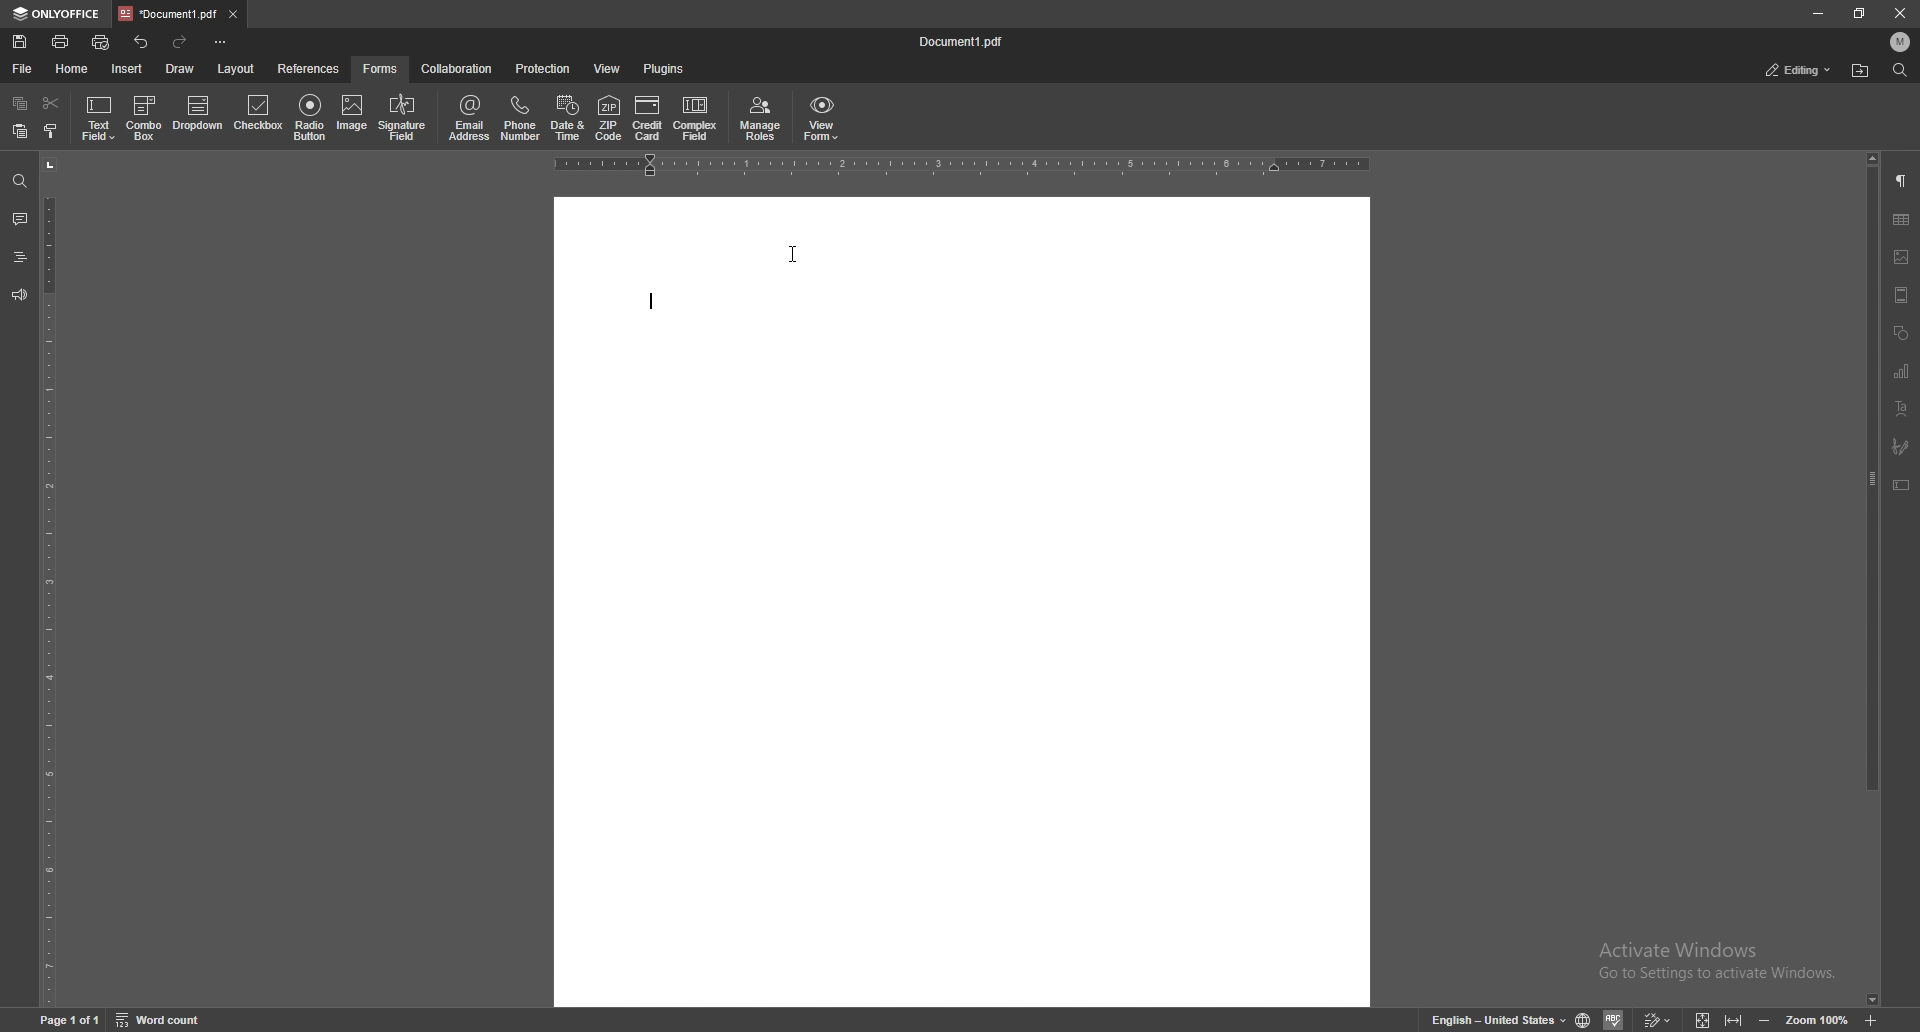 This screenshot has width=1920, height=1032. What do you see at coordinates (520, 118) in the screenshot?
I see `phone number` at bounding box center [520, 118].